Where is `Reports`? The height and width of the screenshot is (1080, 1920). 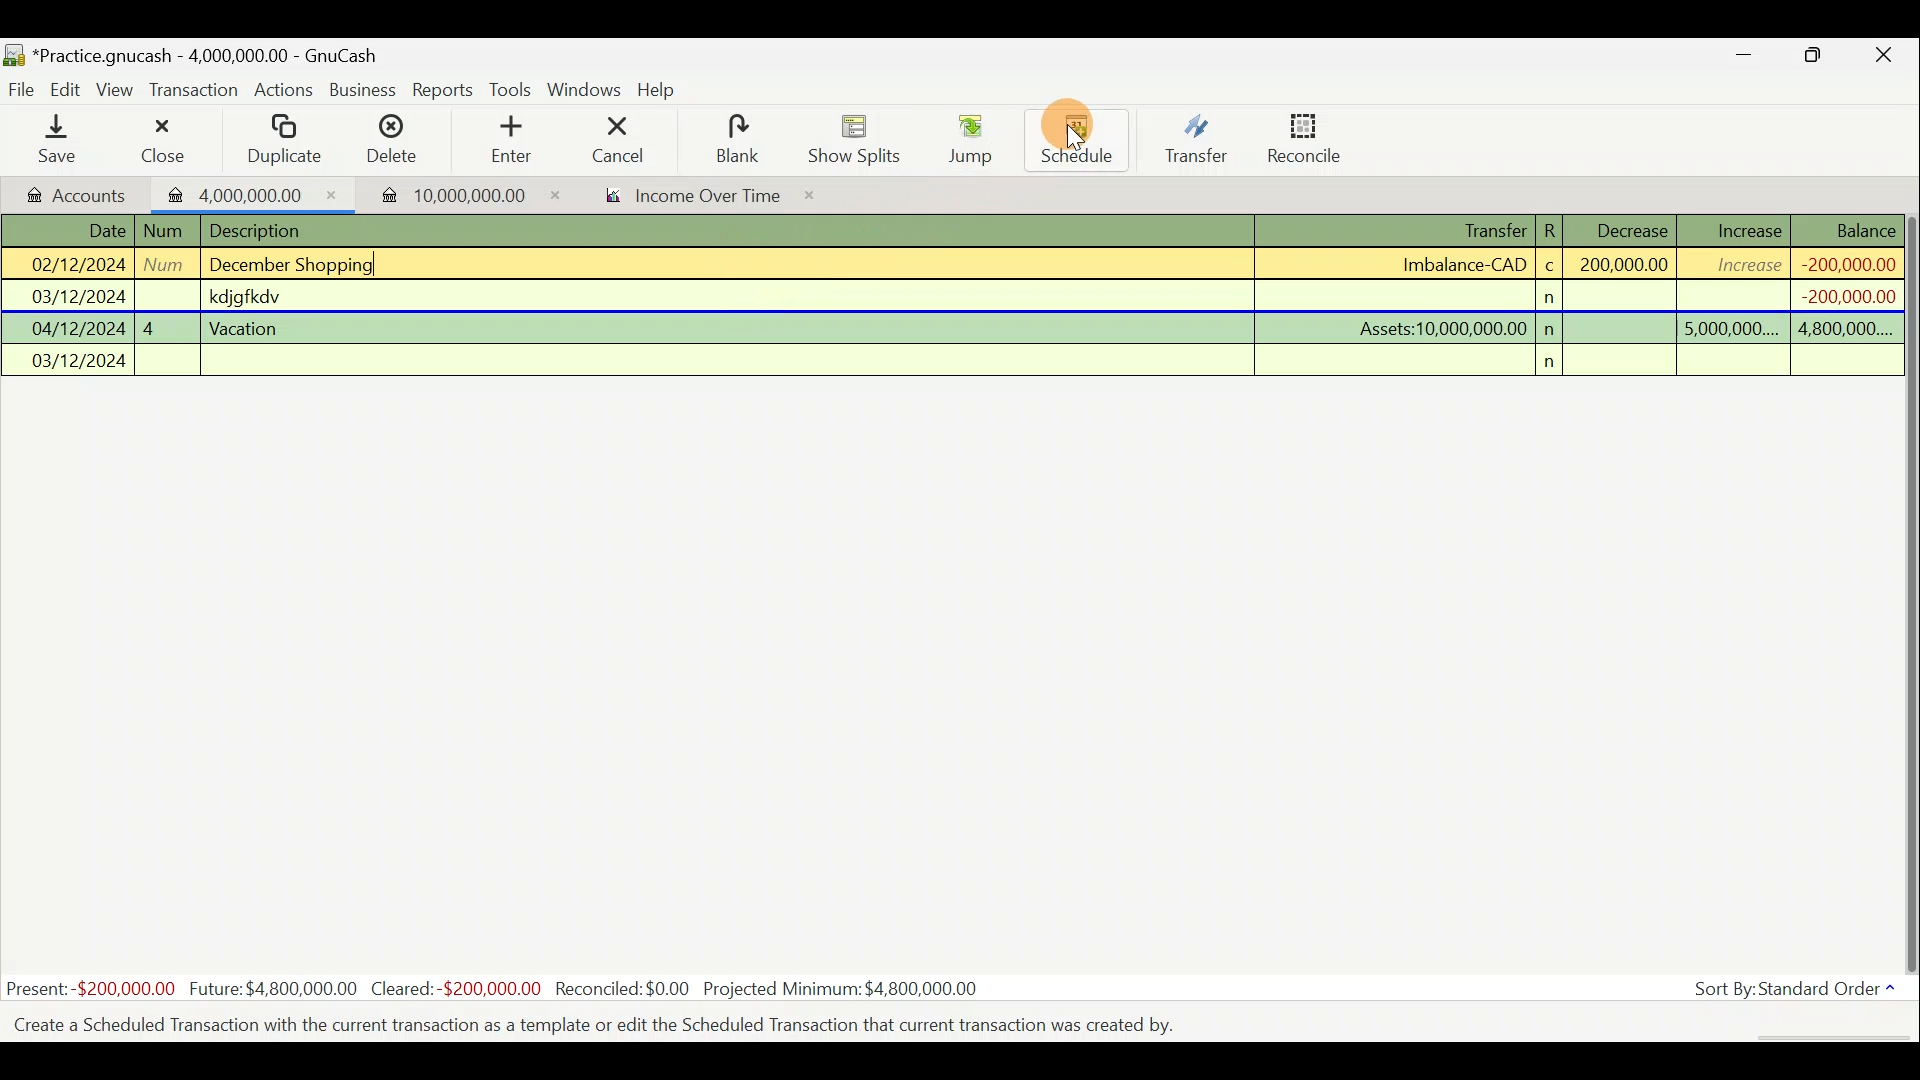
Reports is located at coordinates (443, 90).